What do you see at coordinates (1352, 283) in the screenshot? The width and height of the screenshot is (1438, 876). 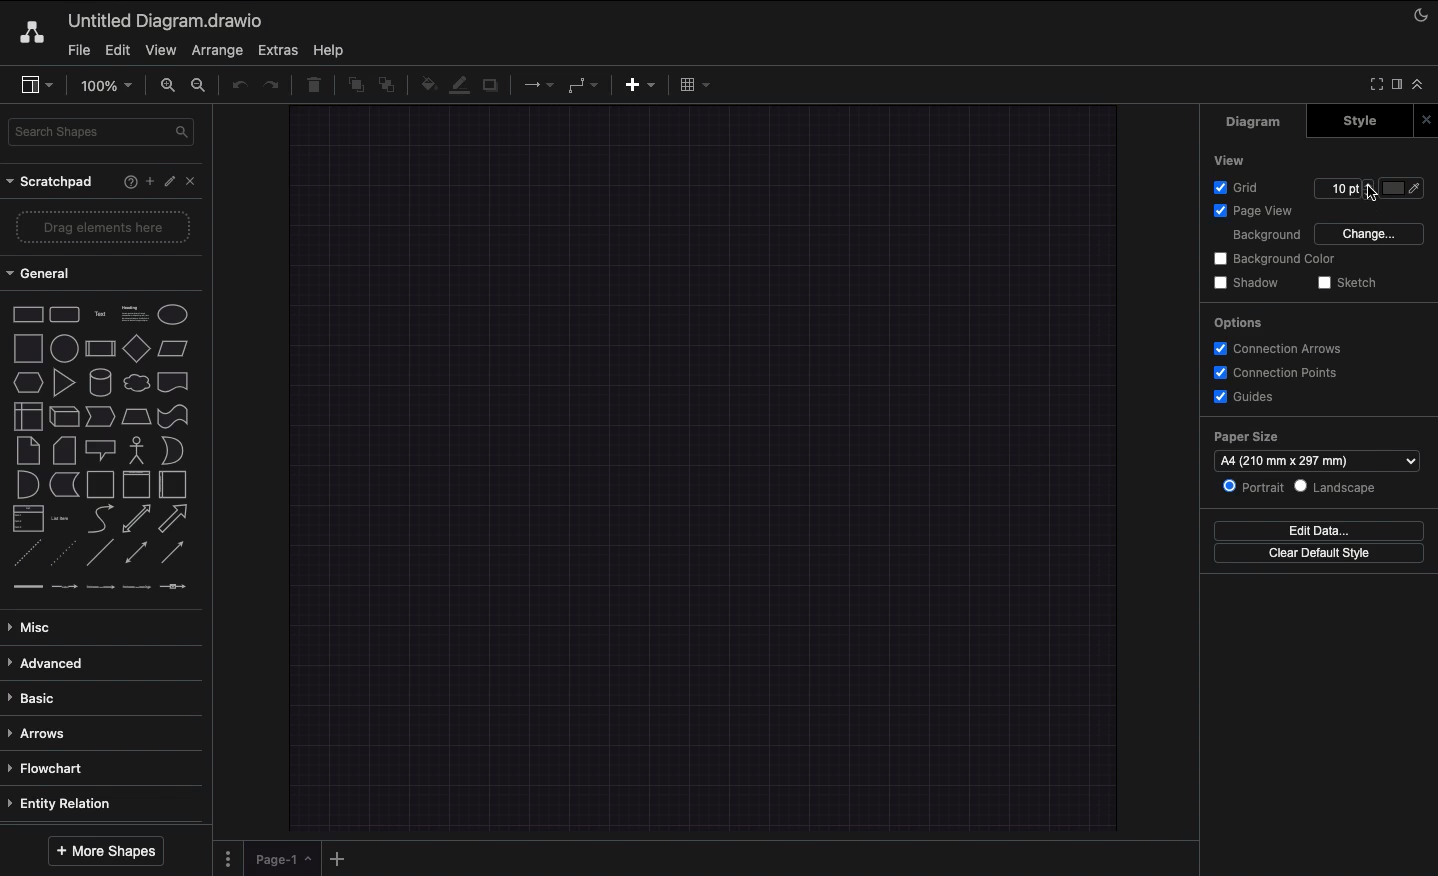 I see `Sketch` at bounding box center [1352, 283].